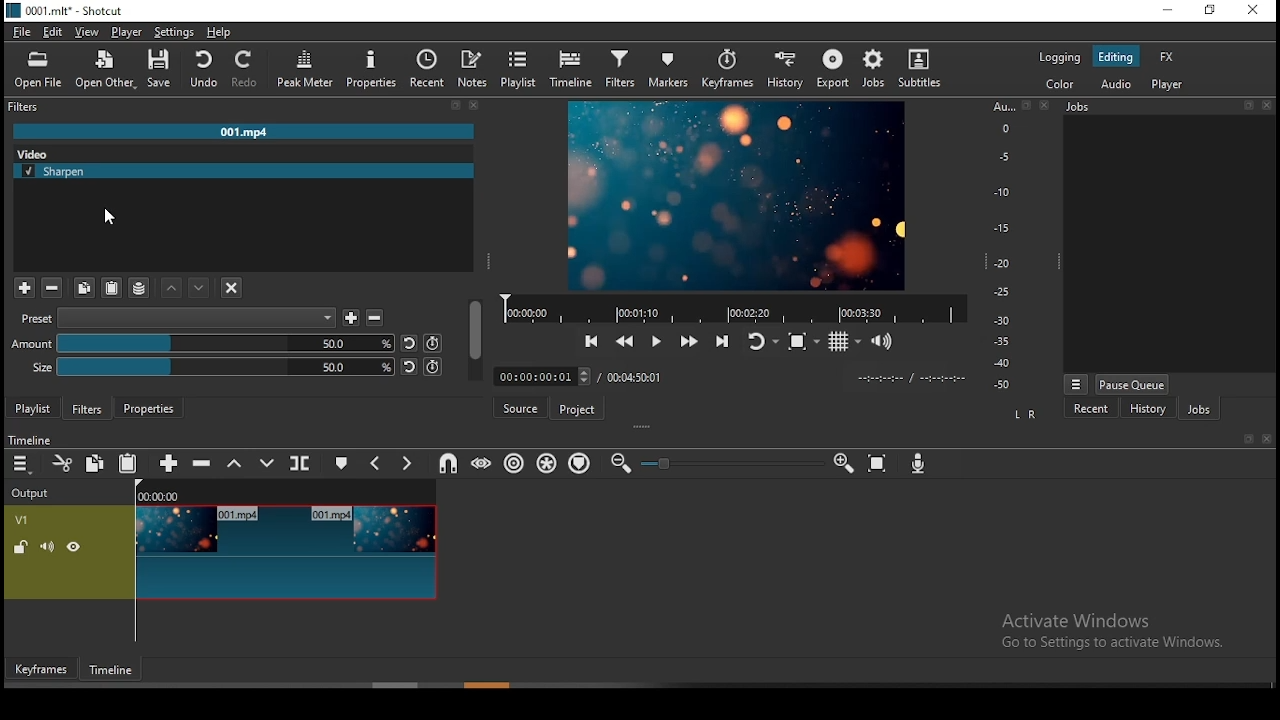 The image size is (1280, 720). What do you see at coordinates (832, 69) in the screenshot?
I see `export` at bounding box center [832, 69].